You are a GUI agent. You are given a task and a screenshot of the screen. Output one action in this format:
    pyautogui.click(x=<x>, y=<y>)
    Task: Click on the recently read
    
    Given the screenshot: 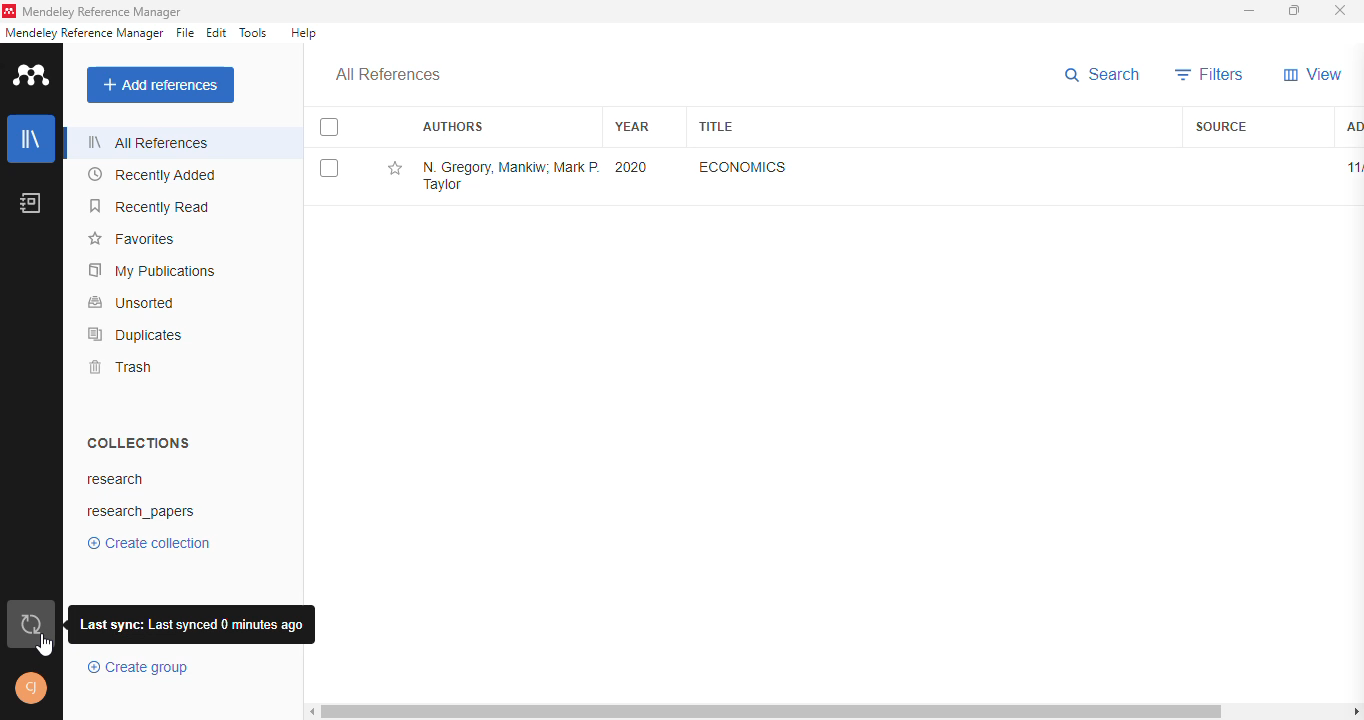 What is the action you would take?
    pyautogui.click(x=152, y=206)
    